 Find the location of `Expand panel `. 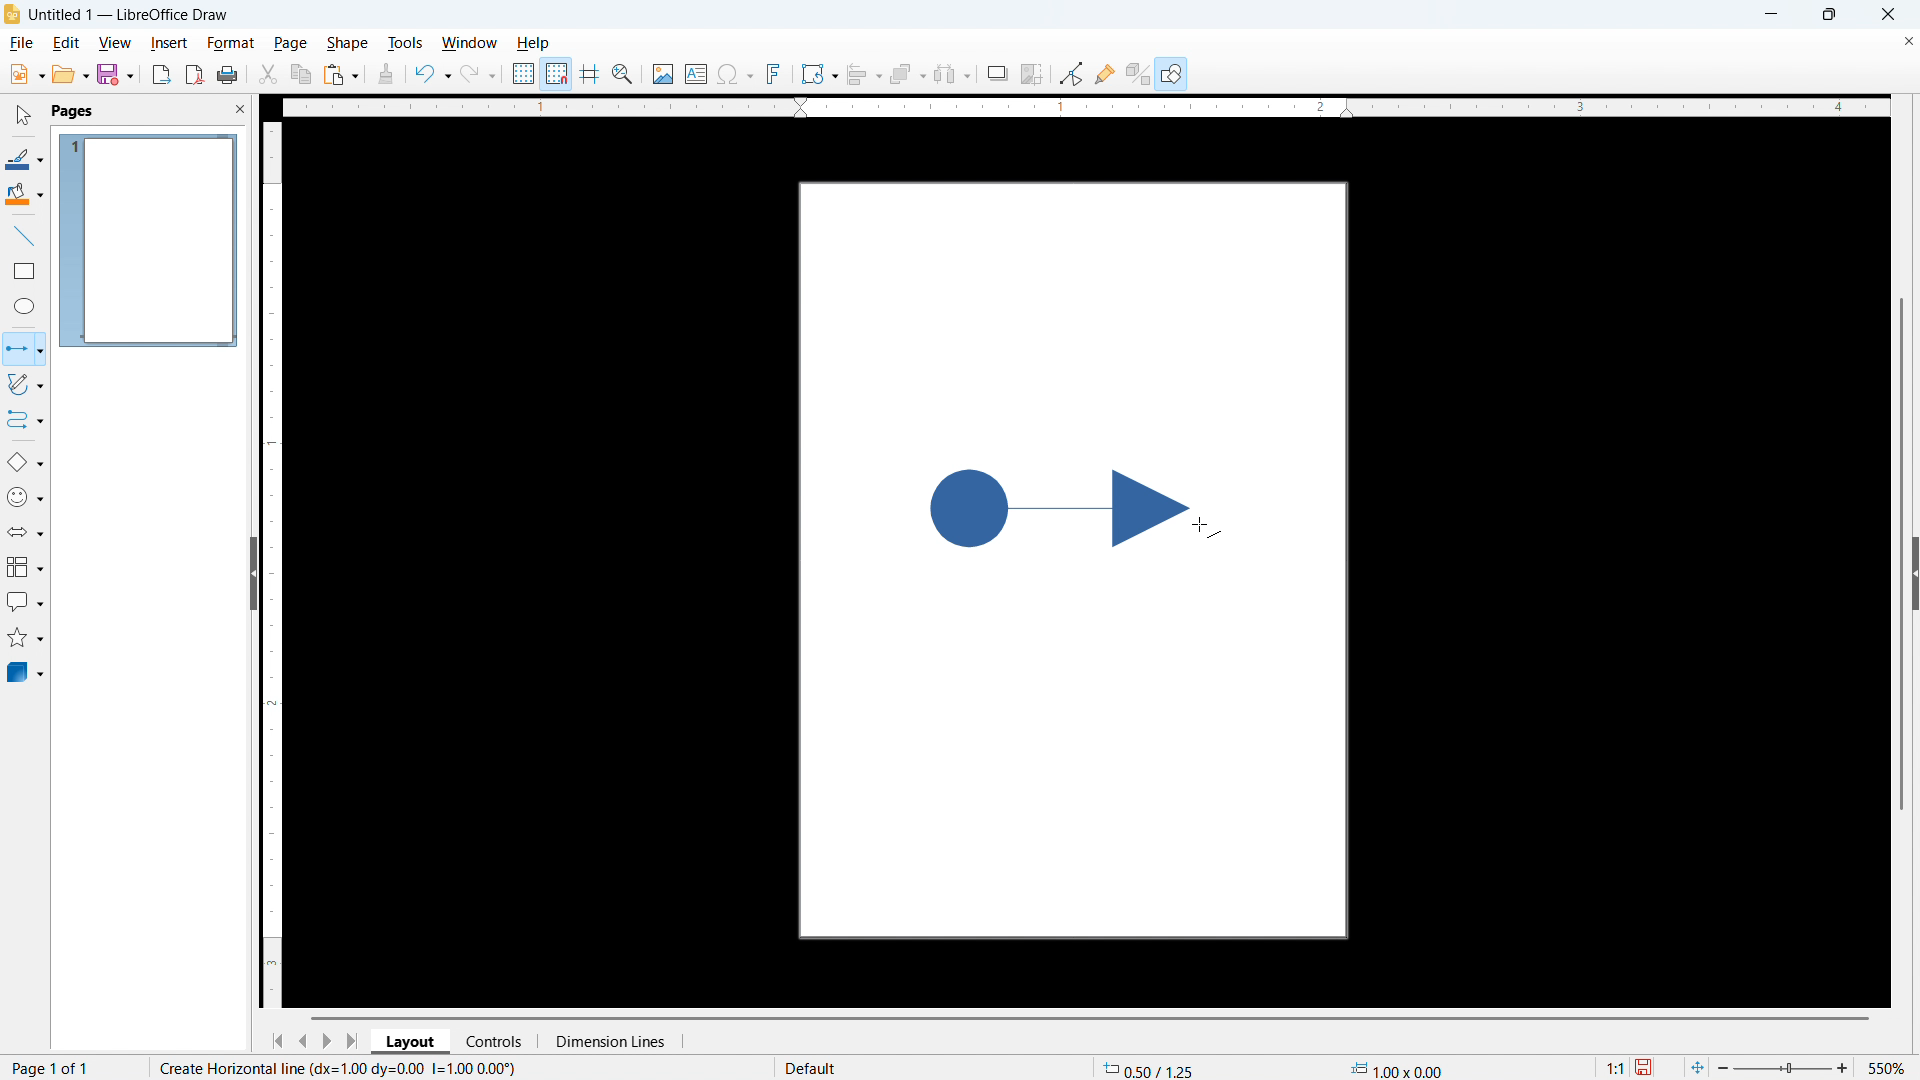

Expand panel  is located at coordinates (1914, 573).